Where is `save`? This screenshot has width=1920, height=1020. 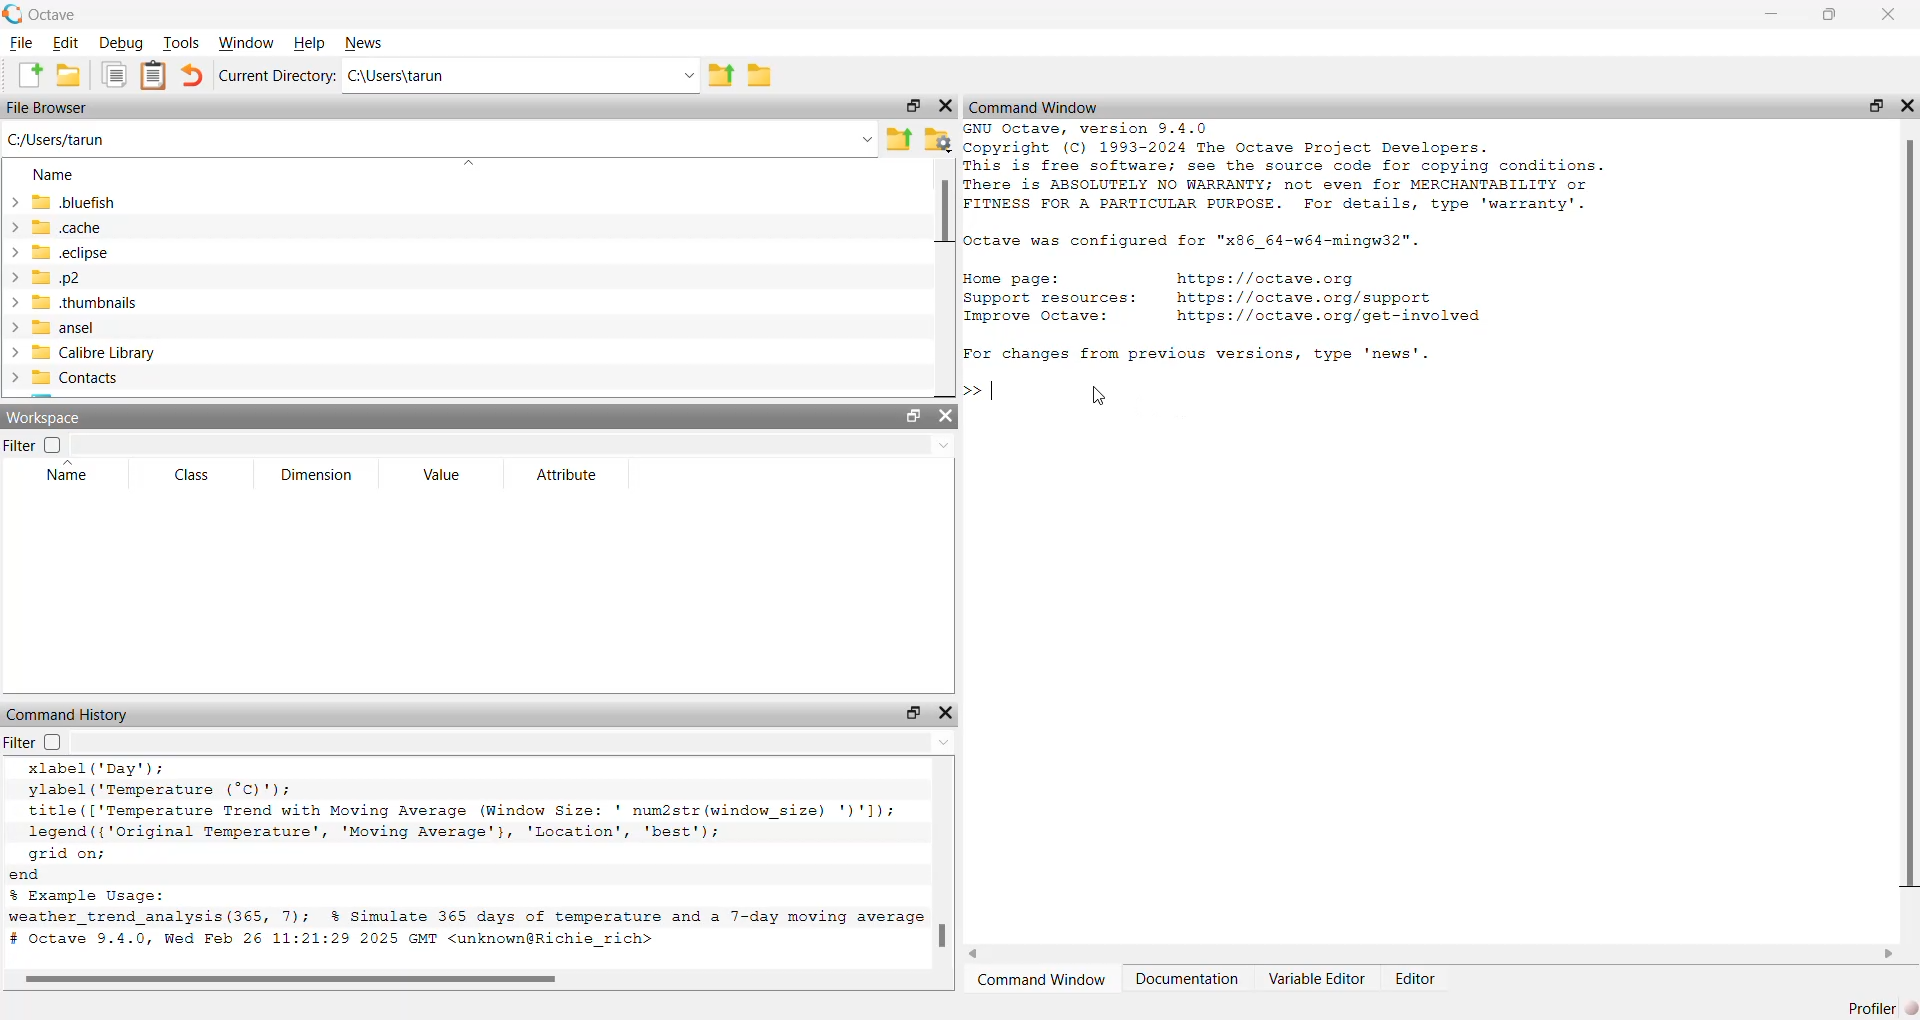
save is located at coordinates (758, 76).